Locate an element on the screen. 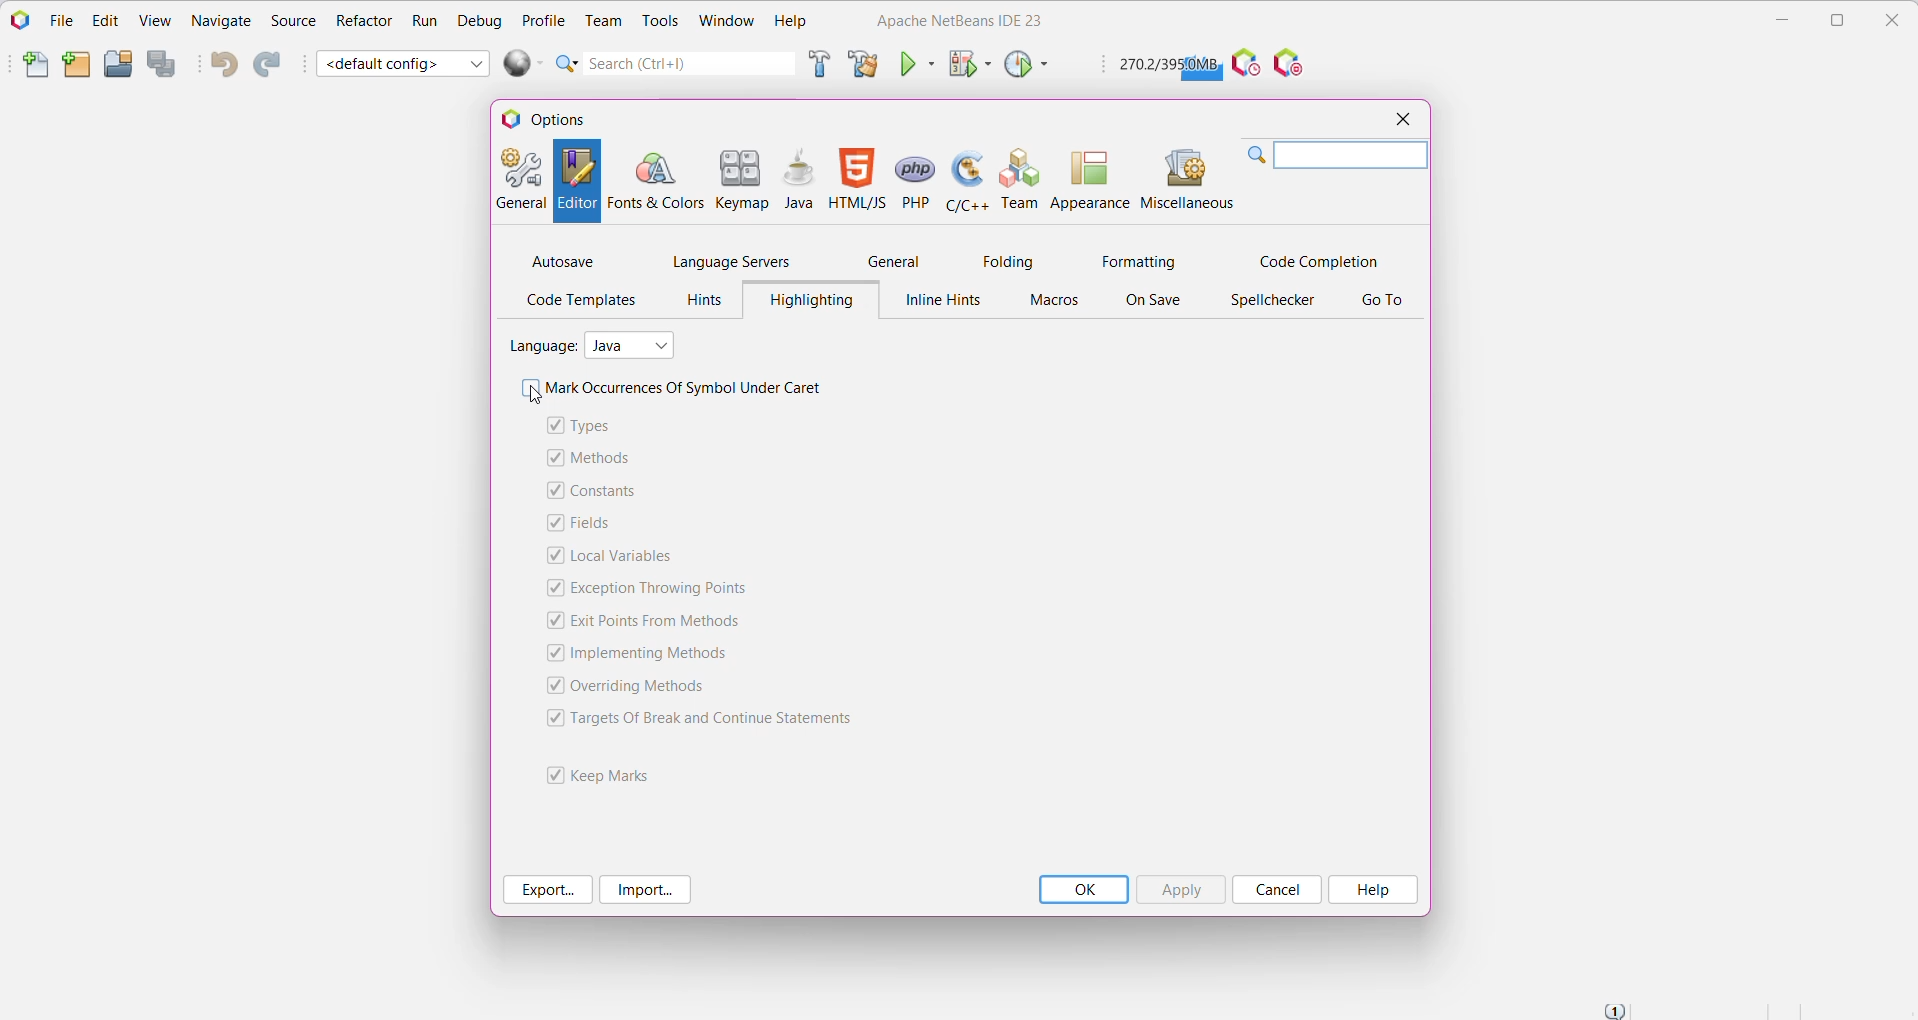  General is located at coordinates (899, 259).